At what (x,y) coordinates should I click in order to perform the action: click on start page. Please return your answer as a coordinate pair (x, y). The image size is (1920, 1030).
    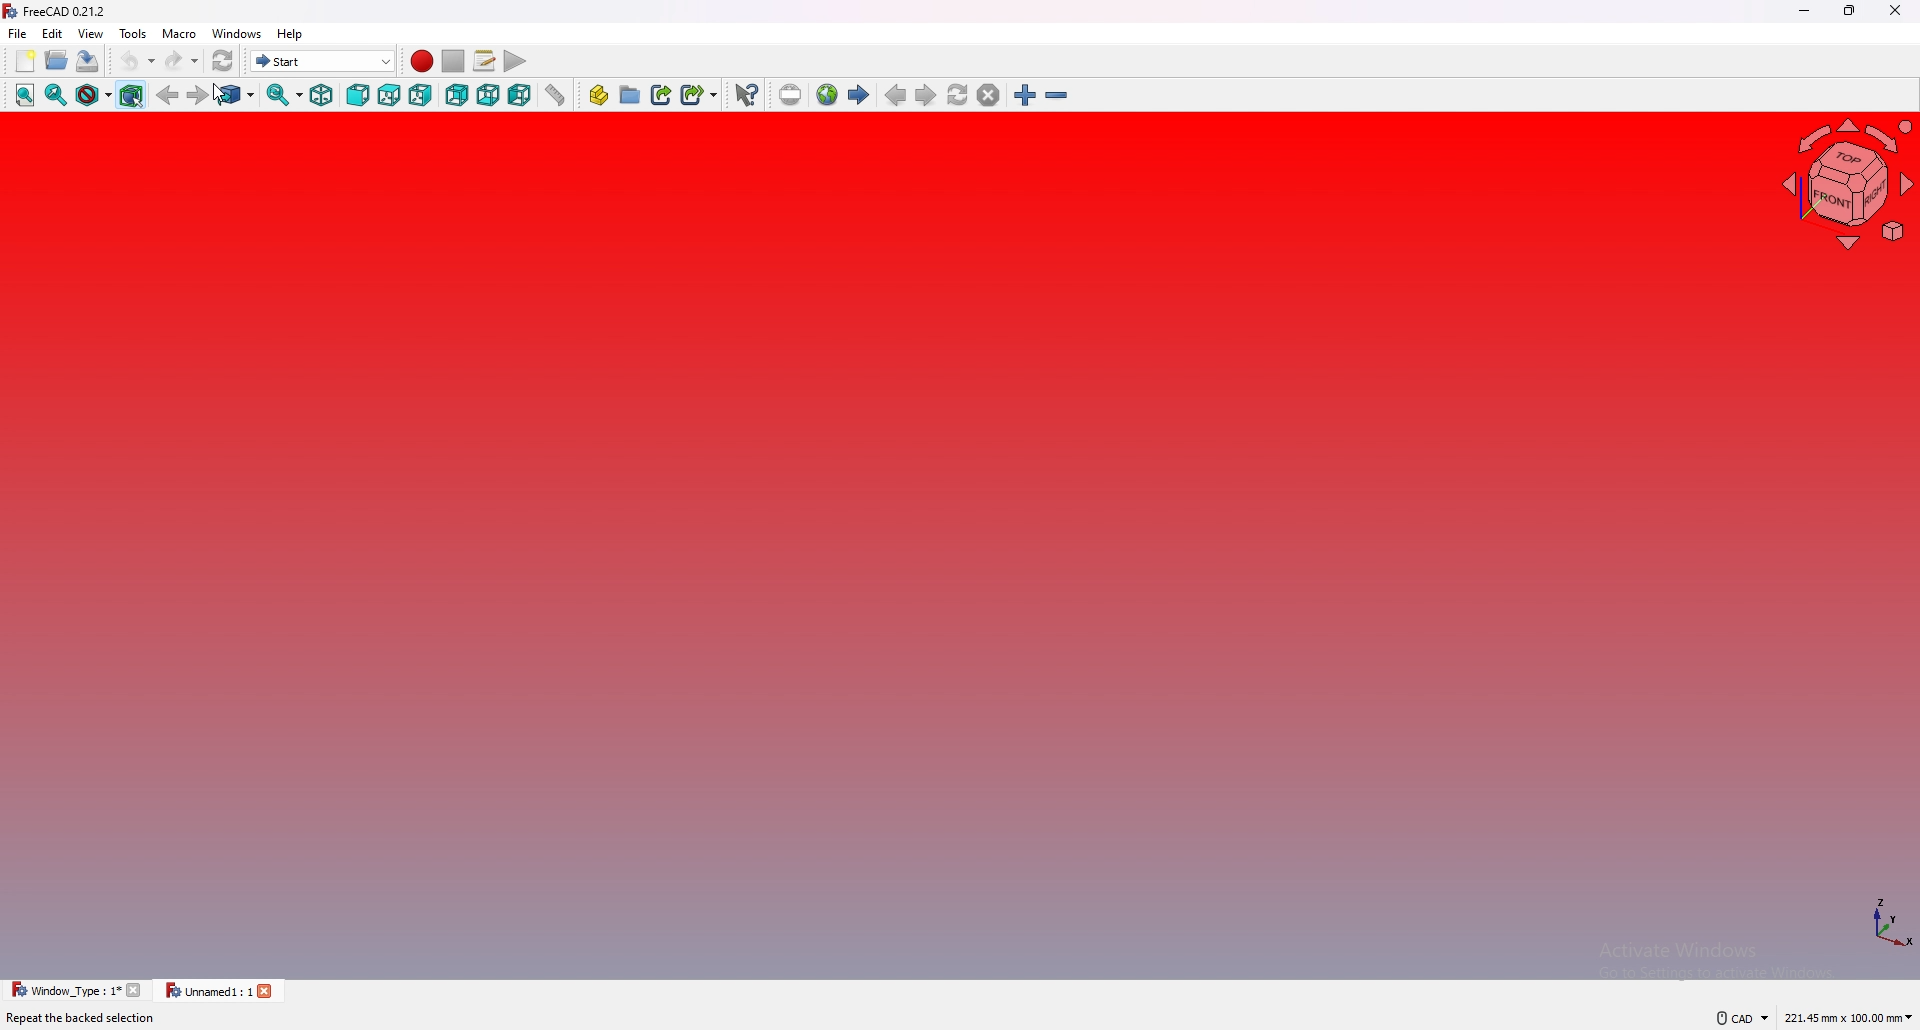
    Looking at the image, I should click on (858, 94).